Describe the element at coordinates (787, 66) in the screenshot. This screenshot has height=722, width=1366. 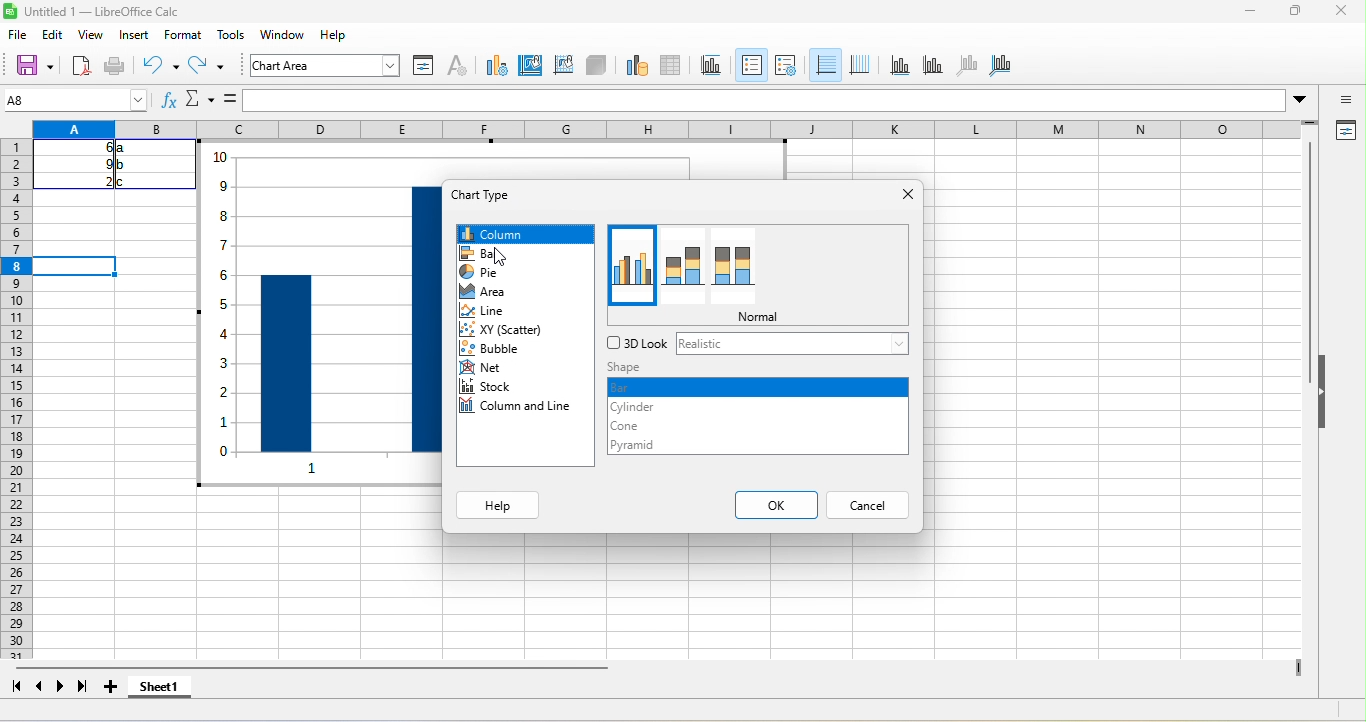
I see `titles` at that location.